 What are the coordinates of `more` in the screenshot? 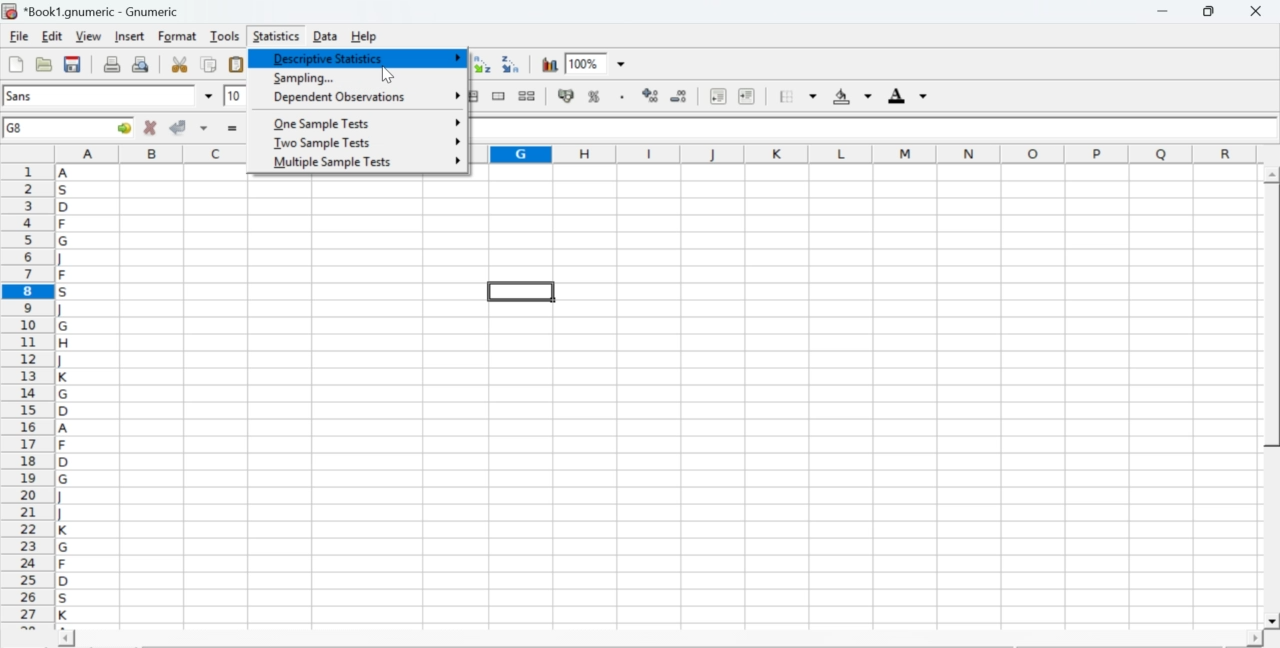 It's located at (458, 93).